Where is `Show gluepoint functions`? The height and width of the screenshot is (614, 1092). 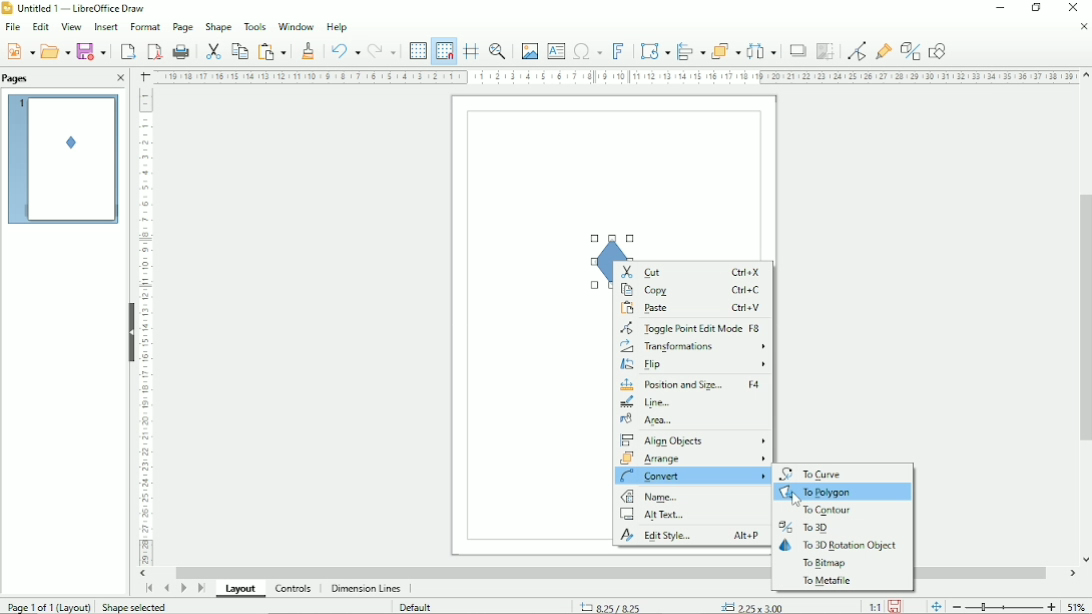 Show gluepoint functions is located at coordinates (882, 50).